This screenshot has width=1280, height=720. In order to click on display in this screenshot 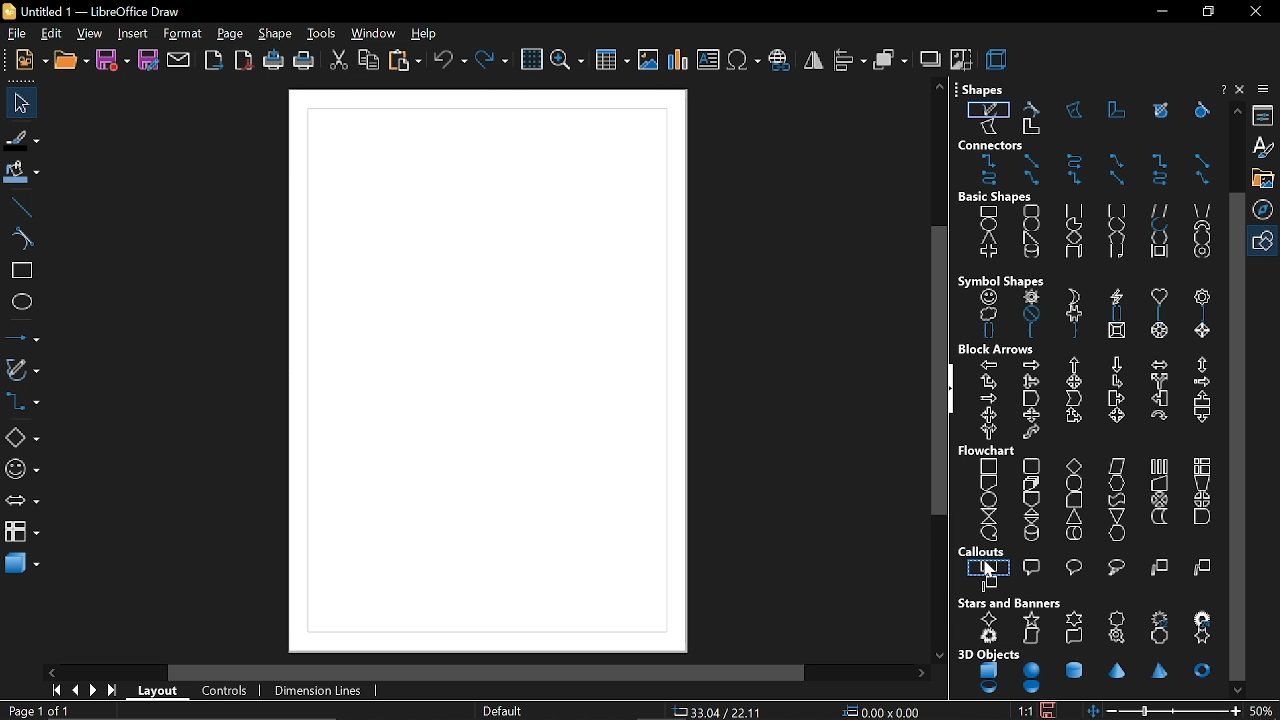, I will do `click(1117, 533)`.